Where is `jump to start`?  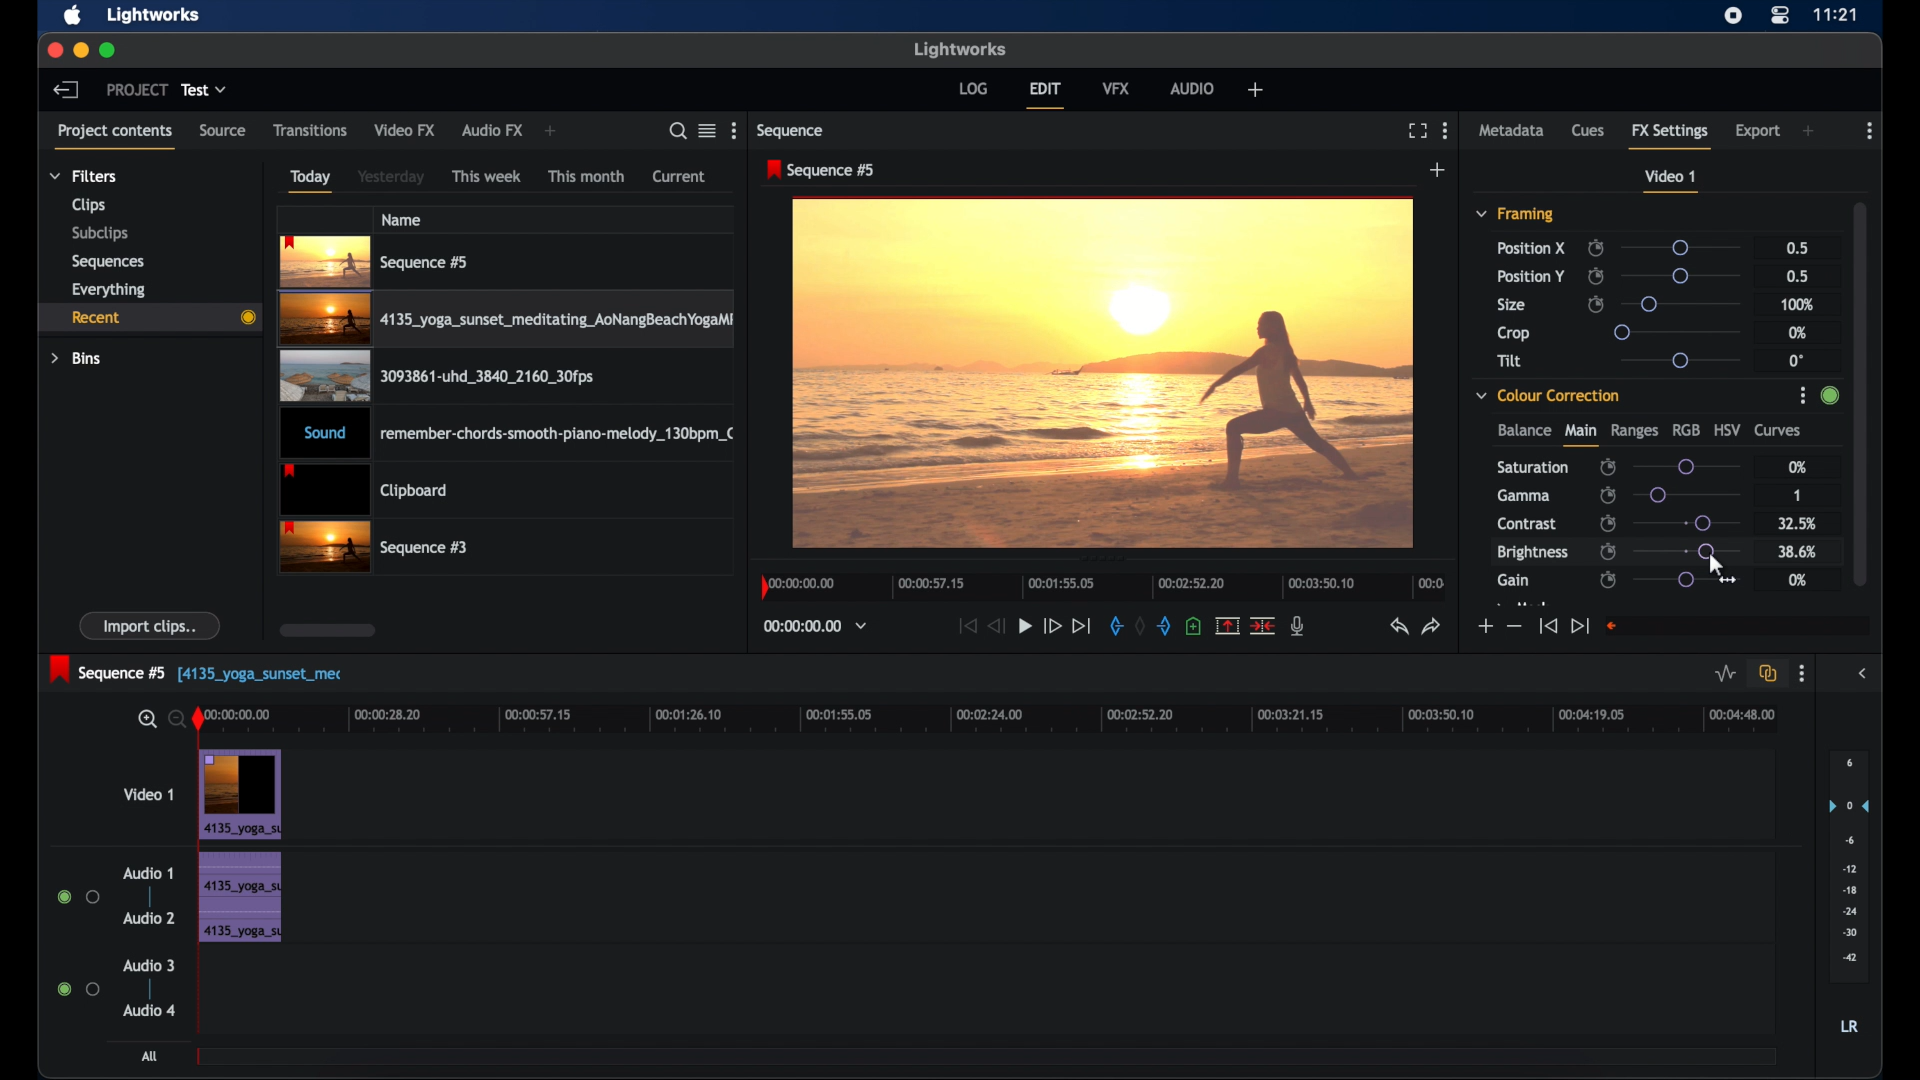 jump to start is located at coordinates (1547, 625).